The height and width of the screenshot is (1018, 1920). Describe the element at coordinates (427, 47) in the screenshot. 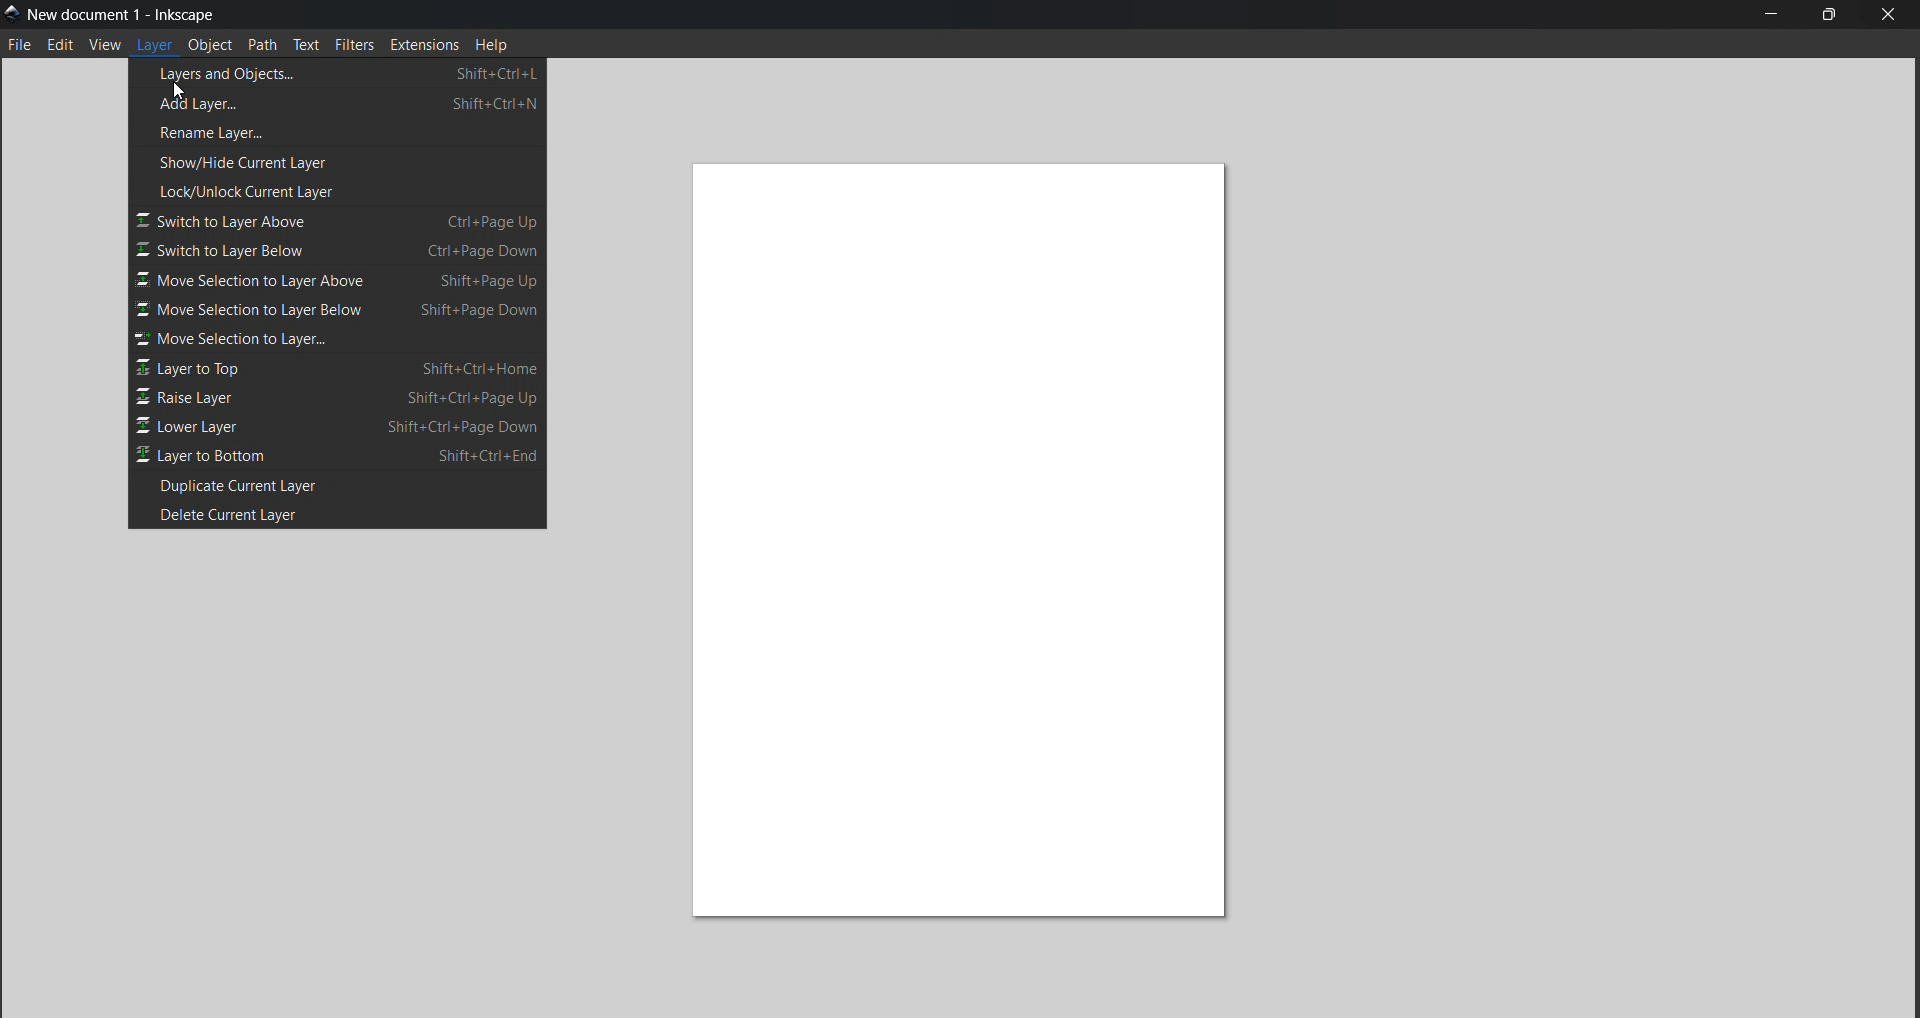

I see `Extensions` at that location.